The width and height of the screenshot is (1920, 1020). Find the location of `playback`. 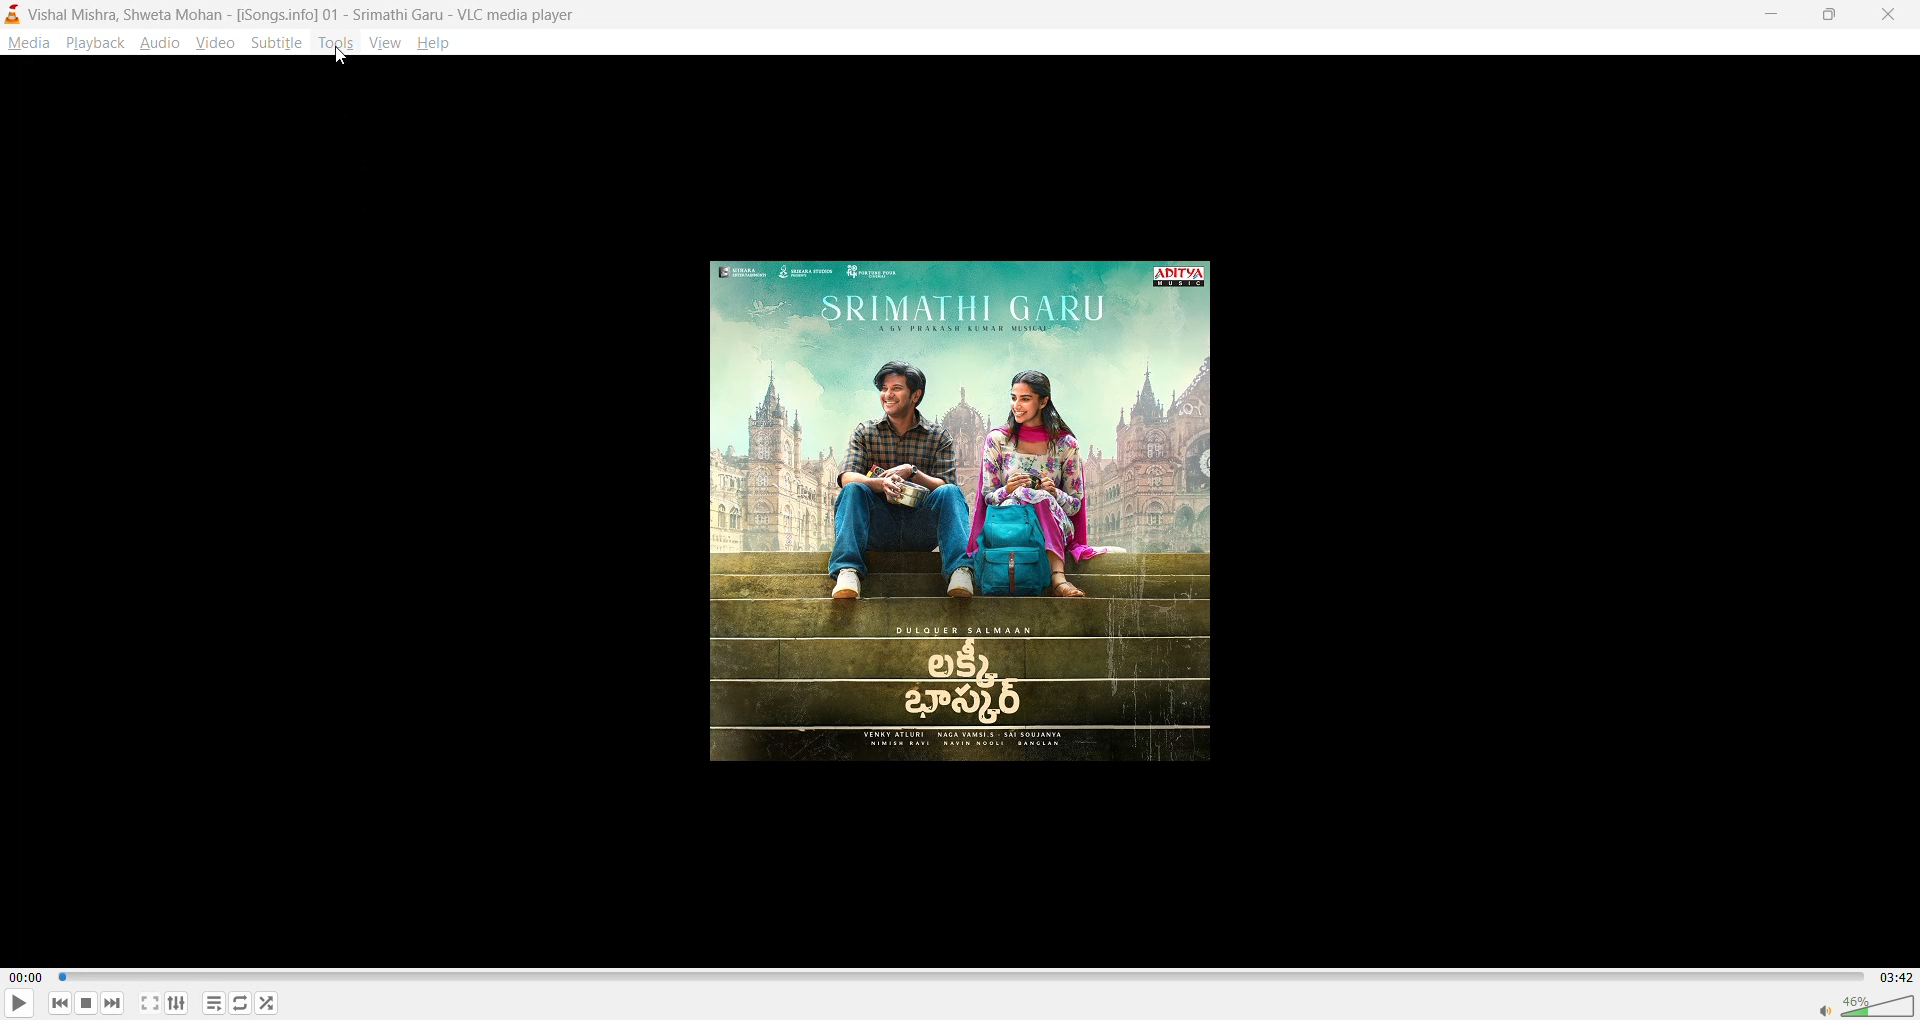

playback is located at coordinates (94, 42).